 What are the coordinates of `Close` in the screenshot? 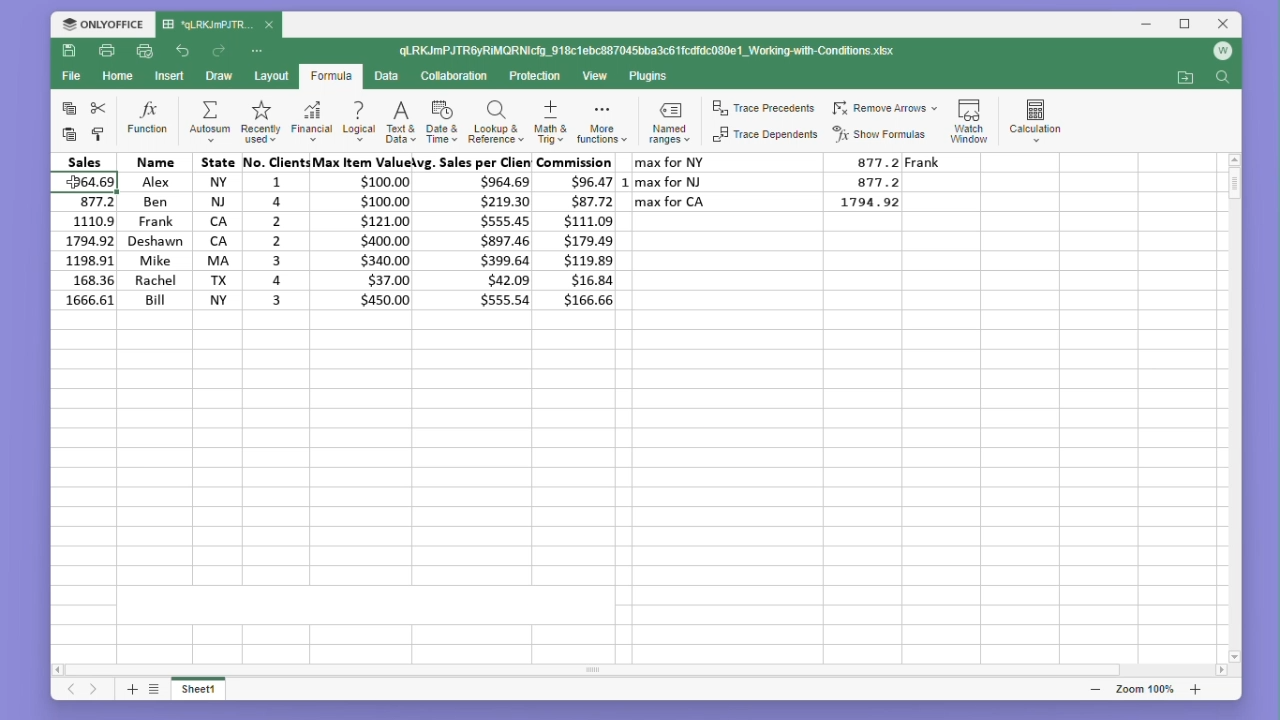 It's located at (1218, 25).